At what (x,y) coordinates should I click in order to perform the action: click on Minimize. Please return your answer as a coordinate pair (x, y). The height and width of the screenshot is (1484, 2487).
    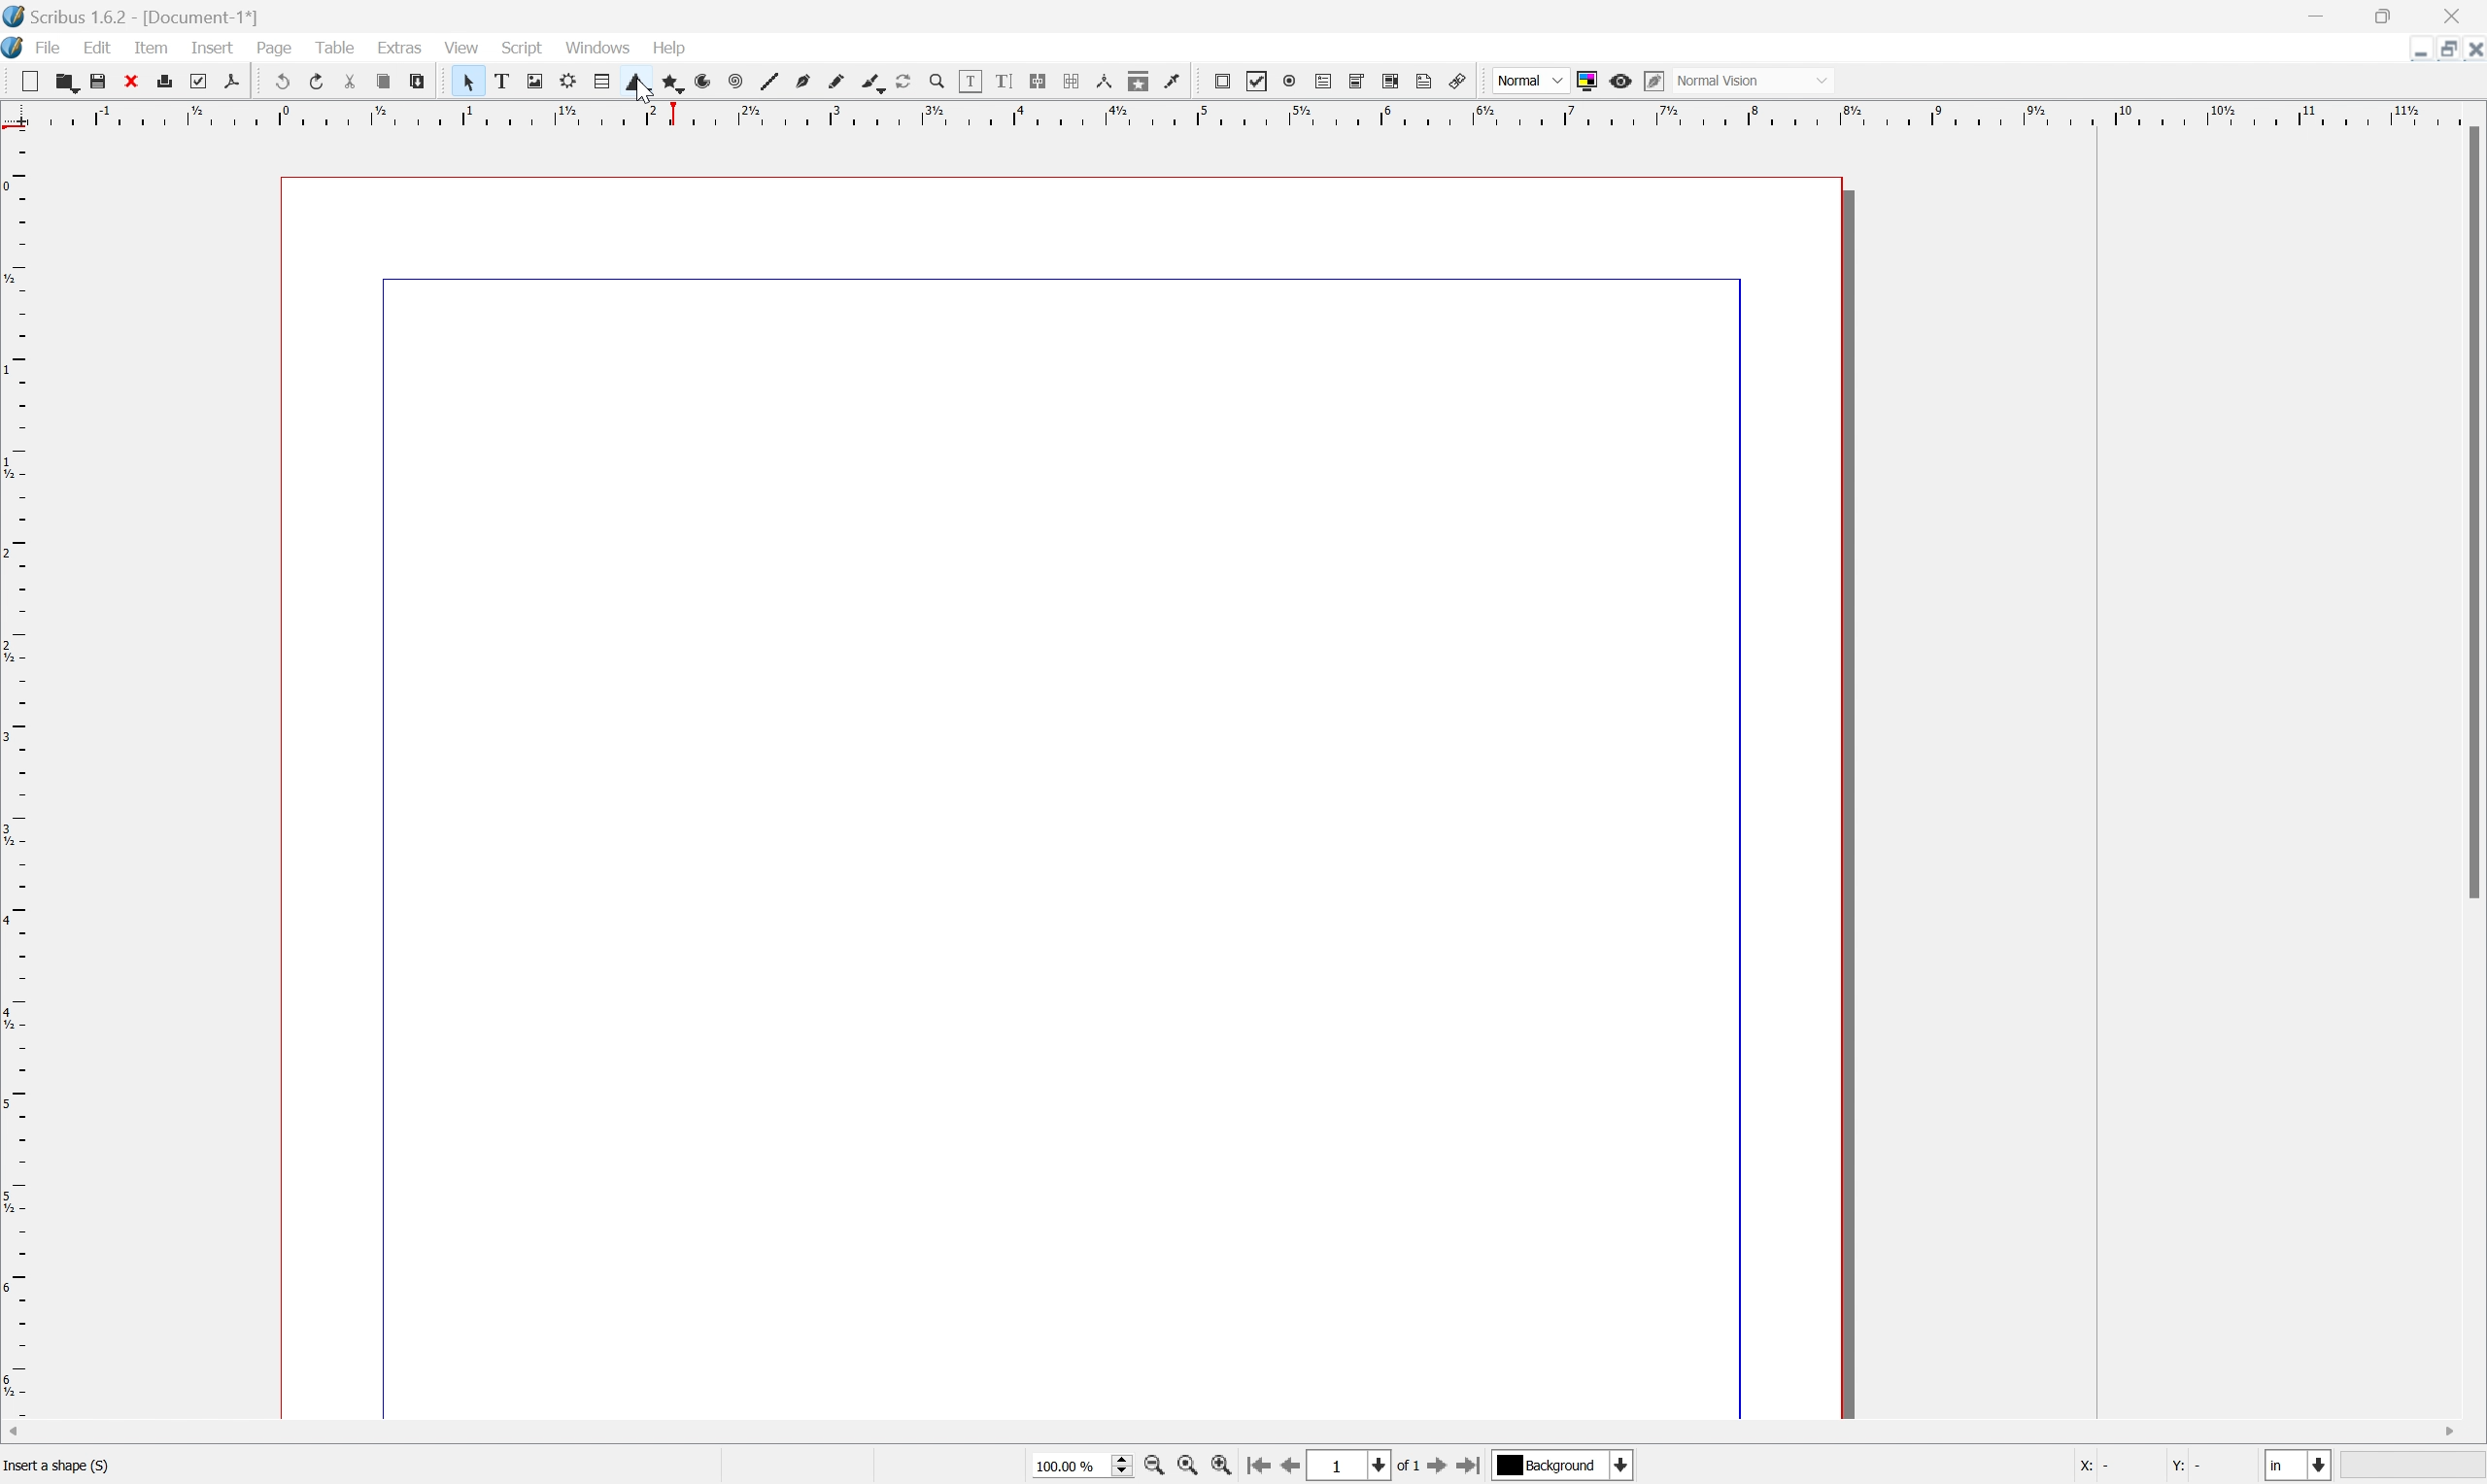
    Looking at the image, I should click on (2319, 13).